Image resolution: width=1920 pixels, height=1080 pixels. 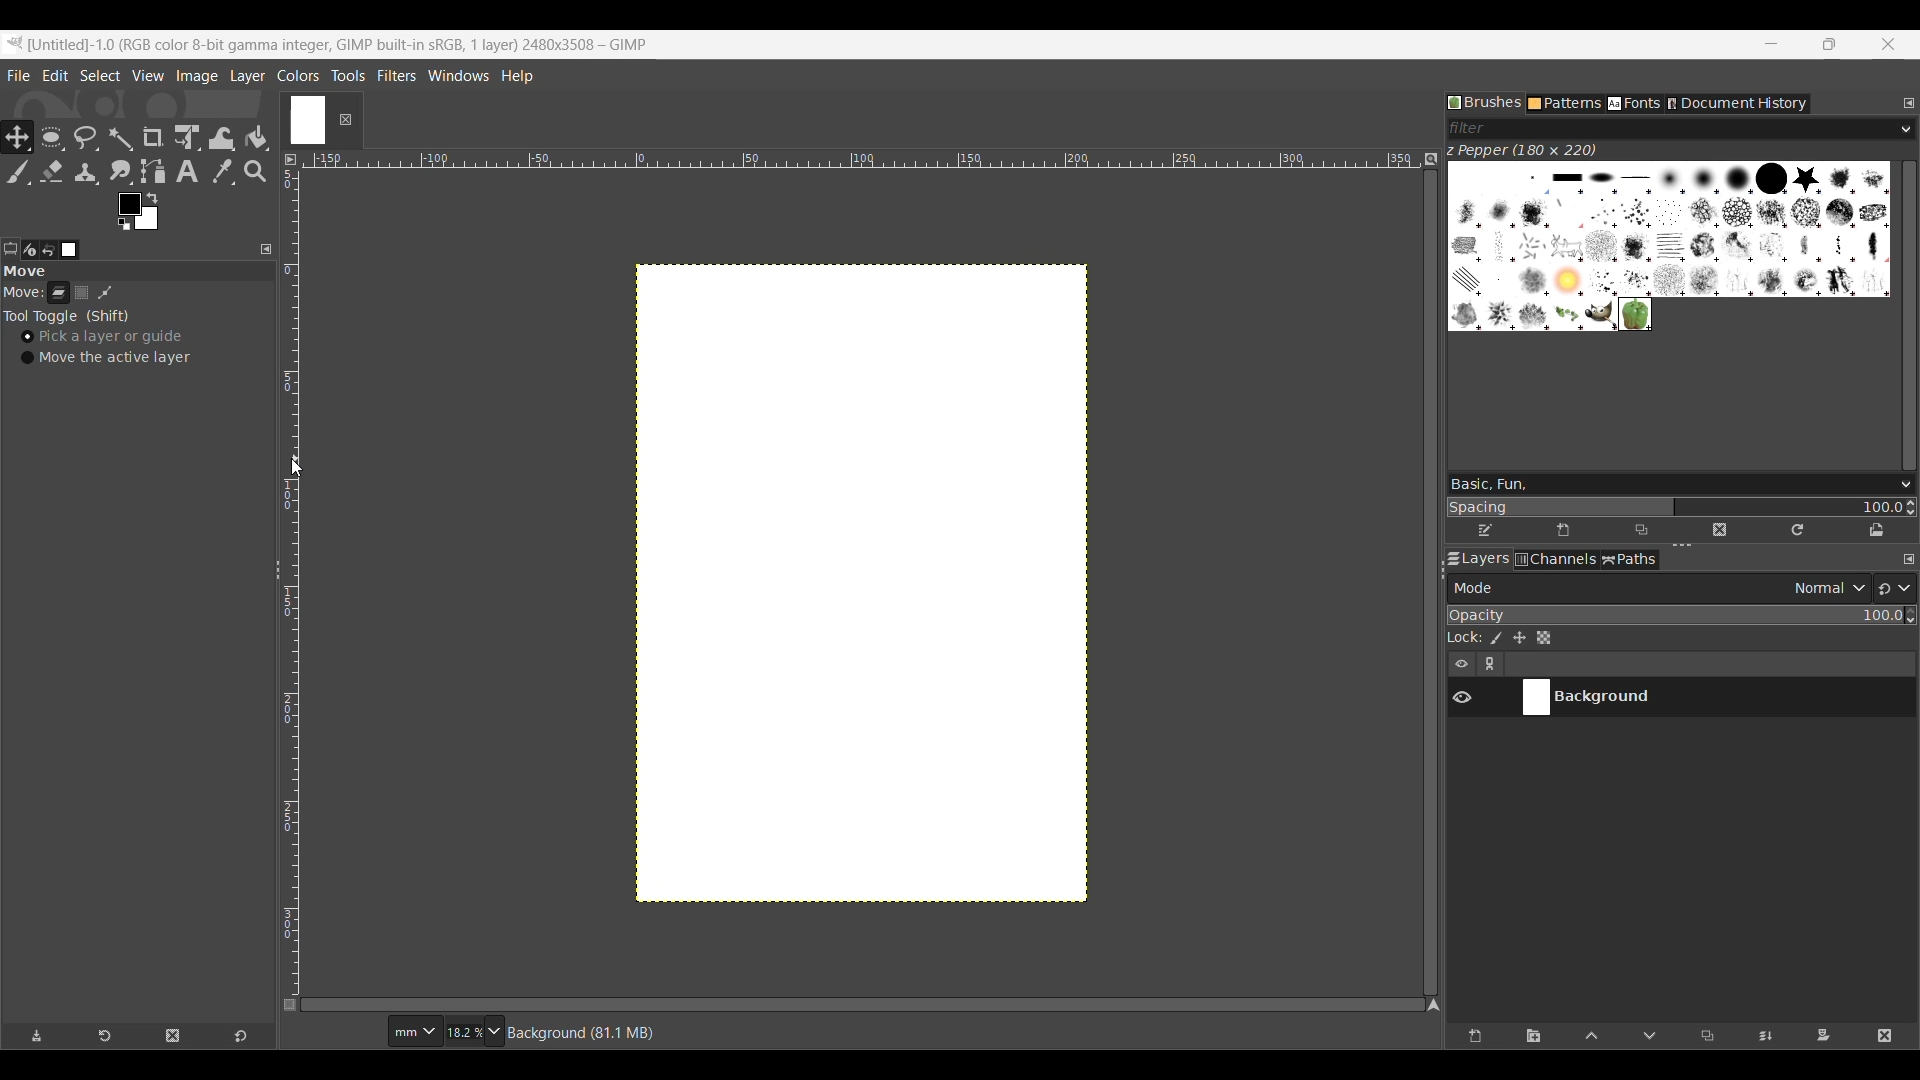 What do you see at coordinates (15, 135) in the screenshot?
I see `Move tool, current selection highlighted` at bounding box center [15, 135].